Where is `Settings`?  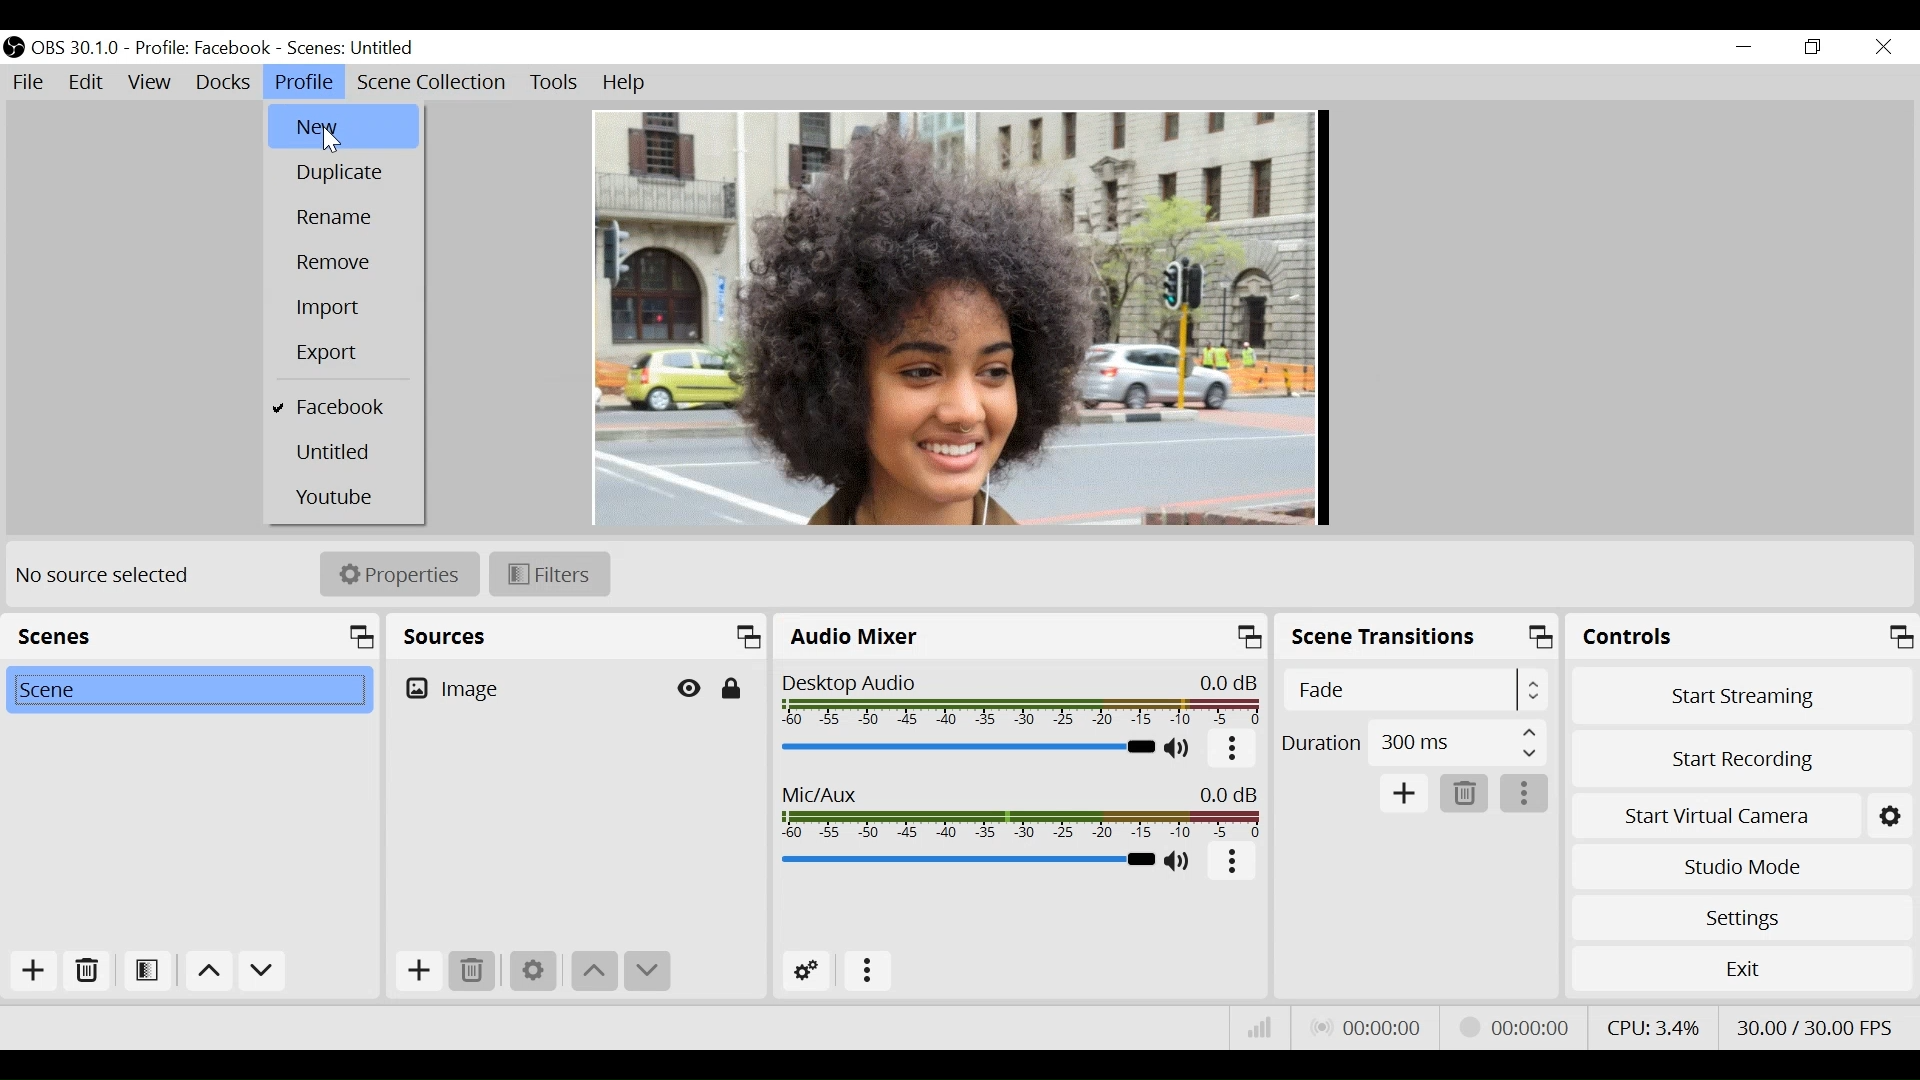
Settings is located at coordinates (531, 972).